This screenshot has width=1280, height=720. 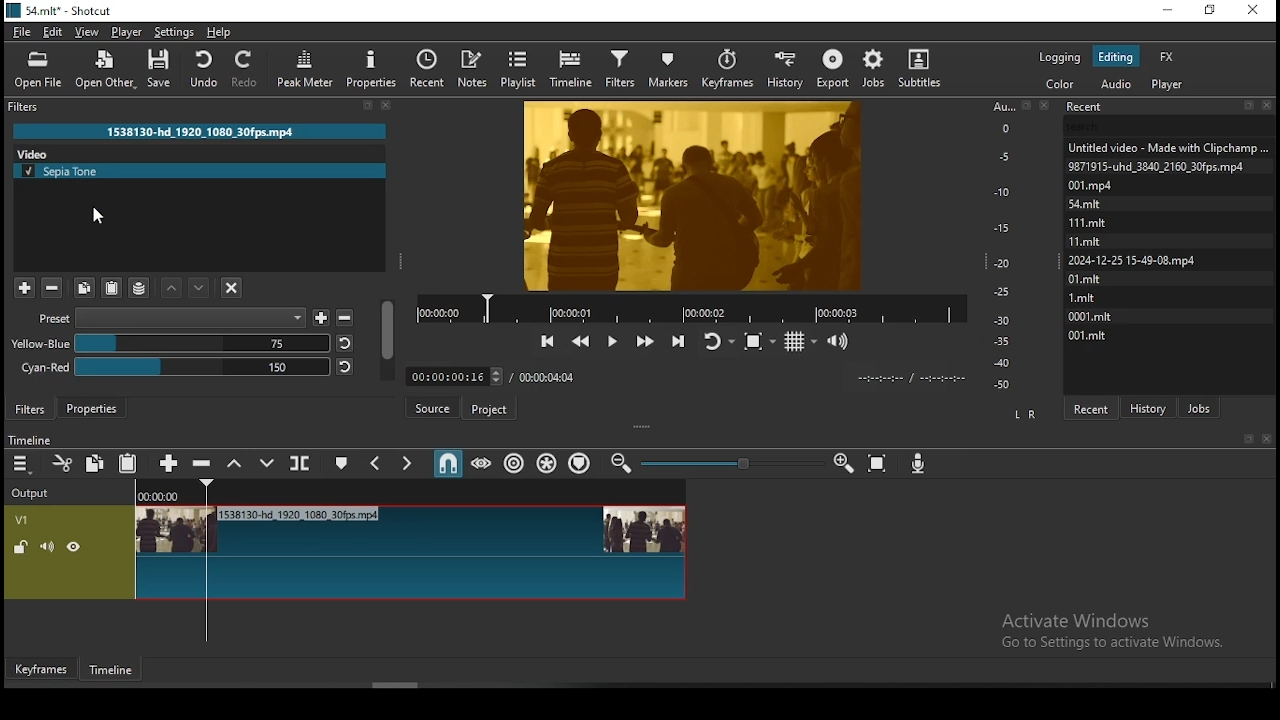 I want to click on Click here to check for a new version of Shotcut., so click(x=654, y=409).